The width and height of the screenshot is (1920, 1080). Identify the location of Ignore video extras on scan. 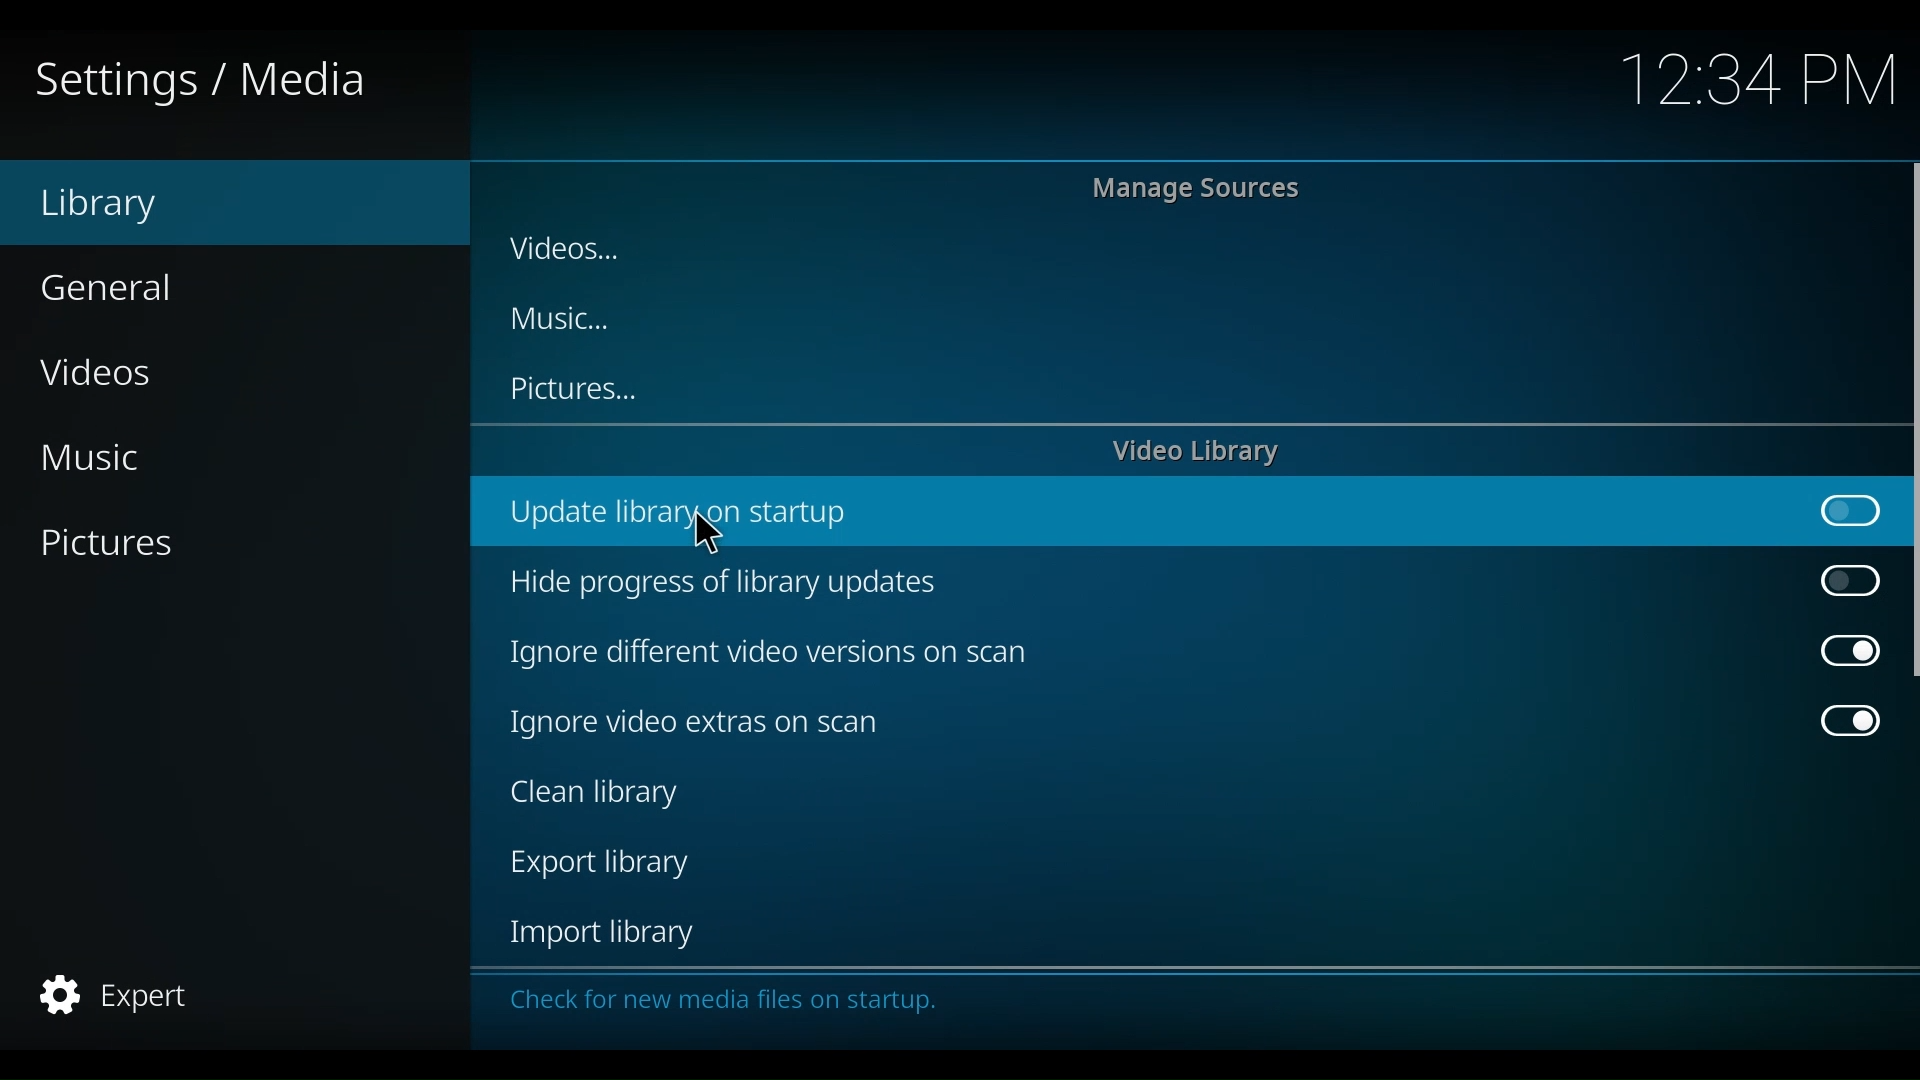
(1144, 724).